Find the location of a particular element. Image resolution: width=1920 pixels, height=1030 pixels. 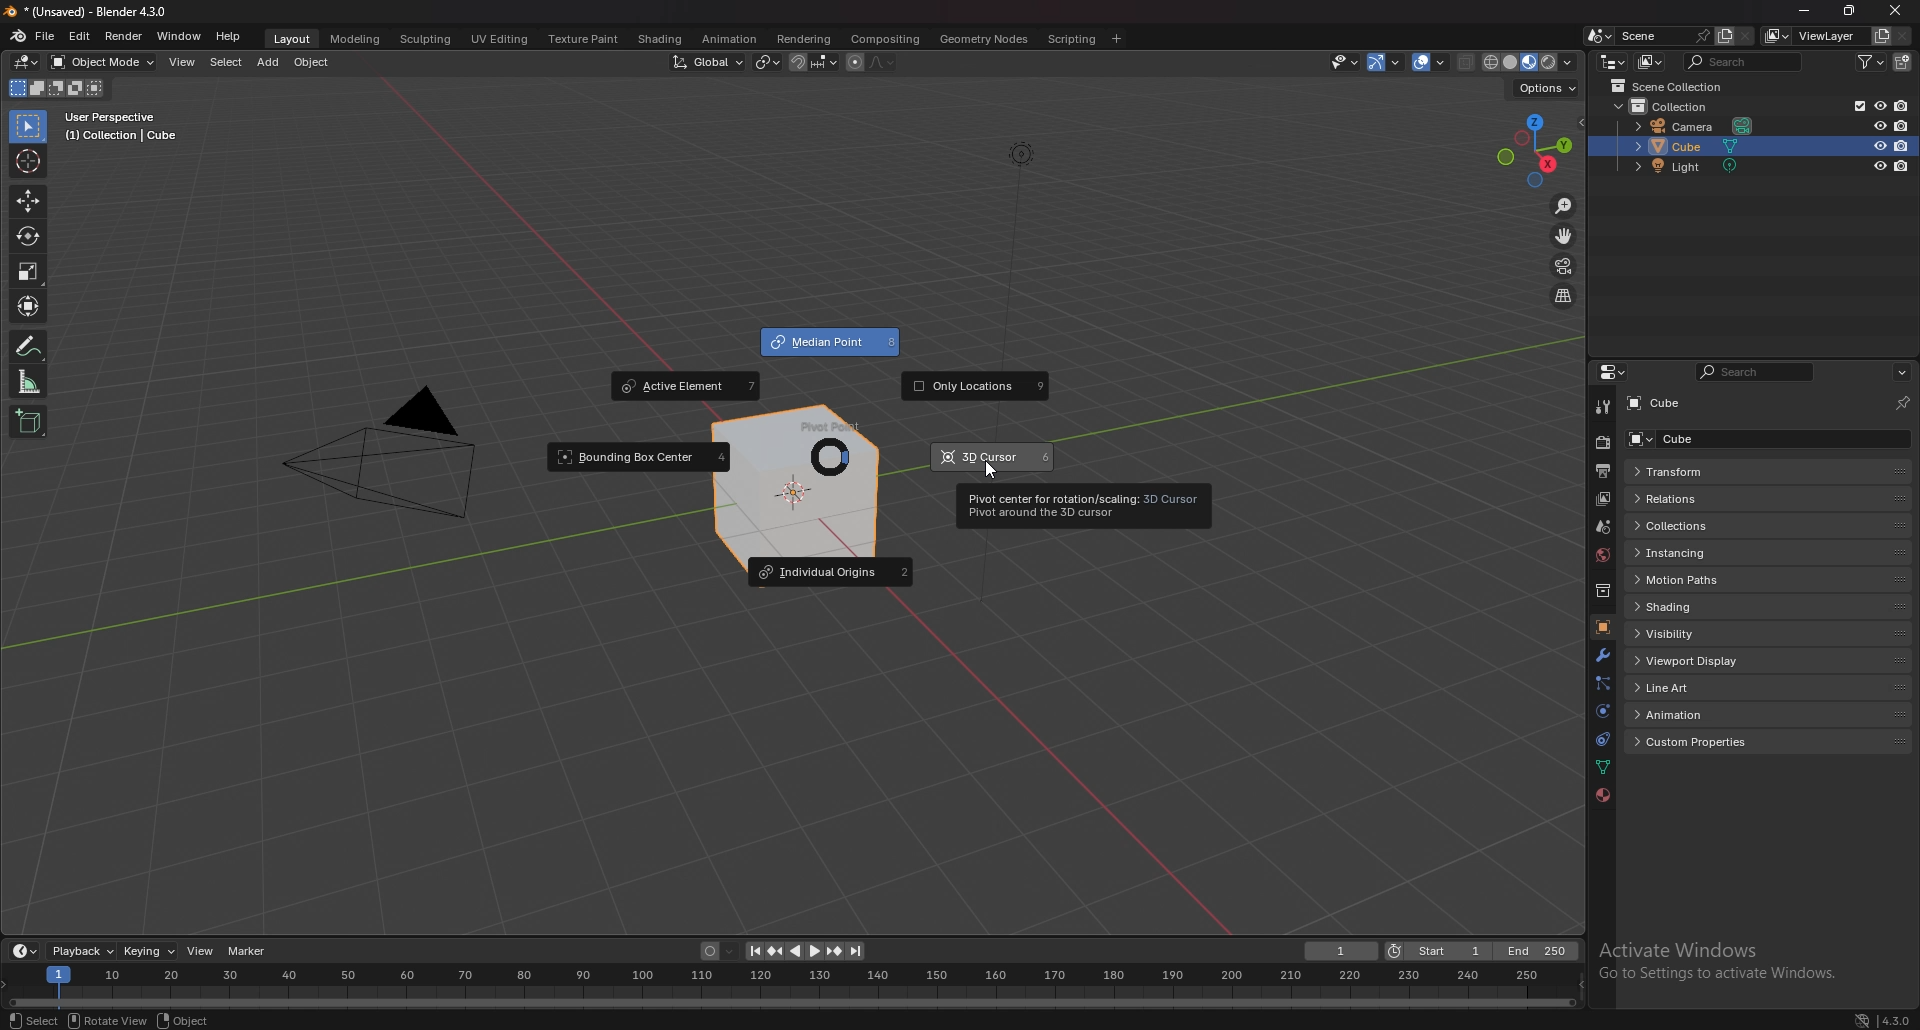

viewport shading is located at coordinates (1530, 63).